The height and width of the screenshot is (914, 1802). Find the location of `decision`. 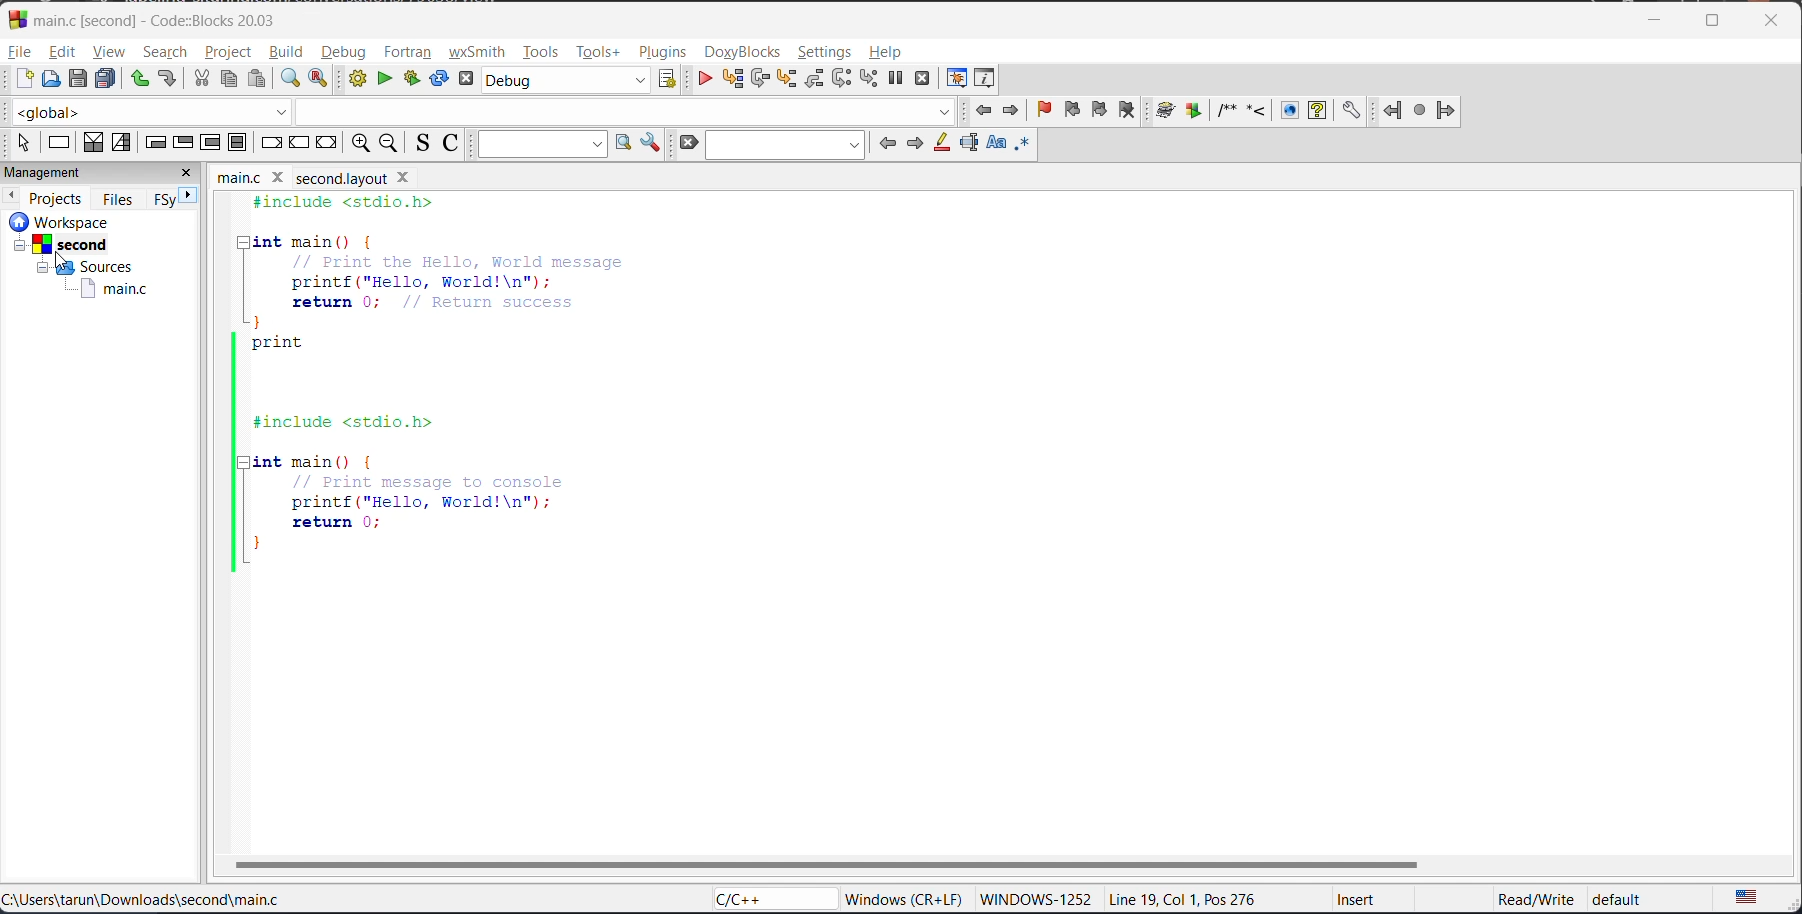

decision is located at coordinates (95, 142).